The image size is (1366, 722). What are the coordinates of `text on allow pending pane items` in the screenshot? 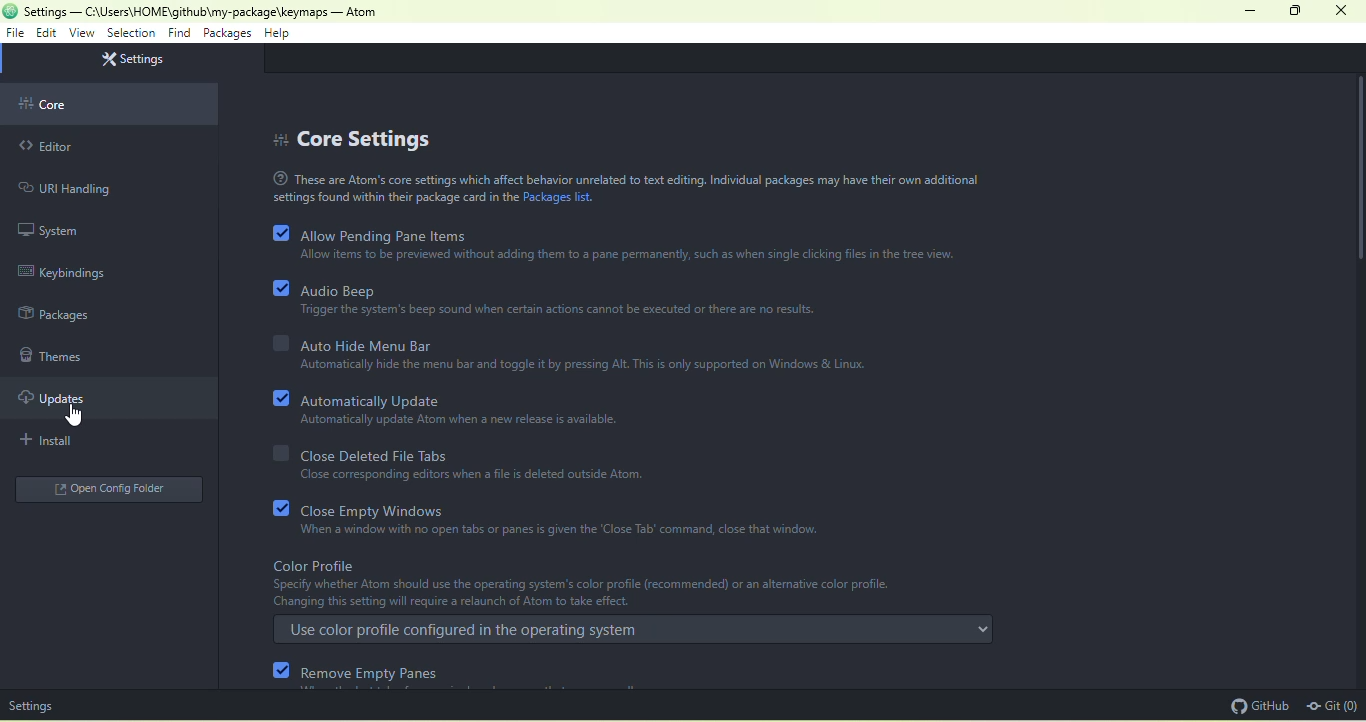 It's located at (656, 255).